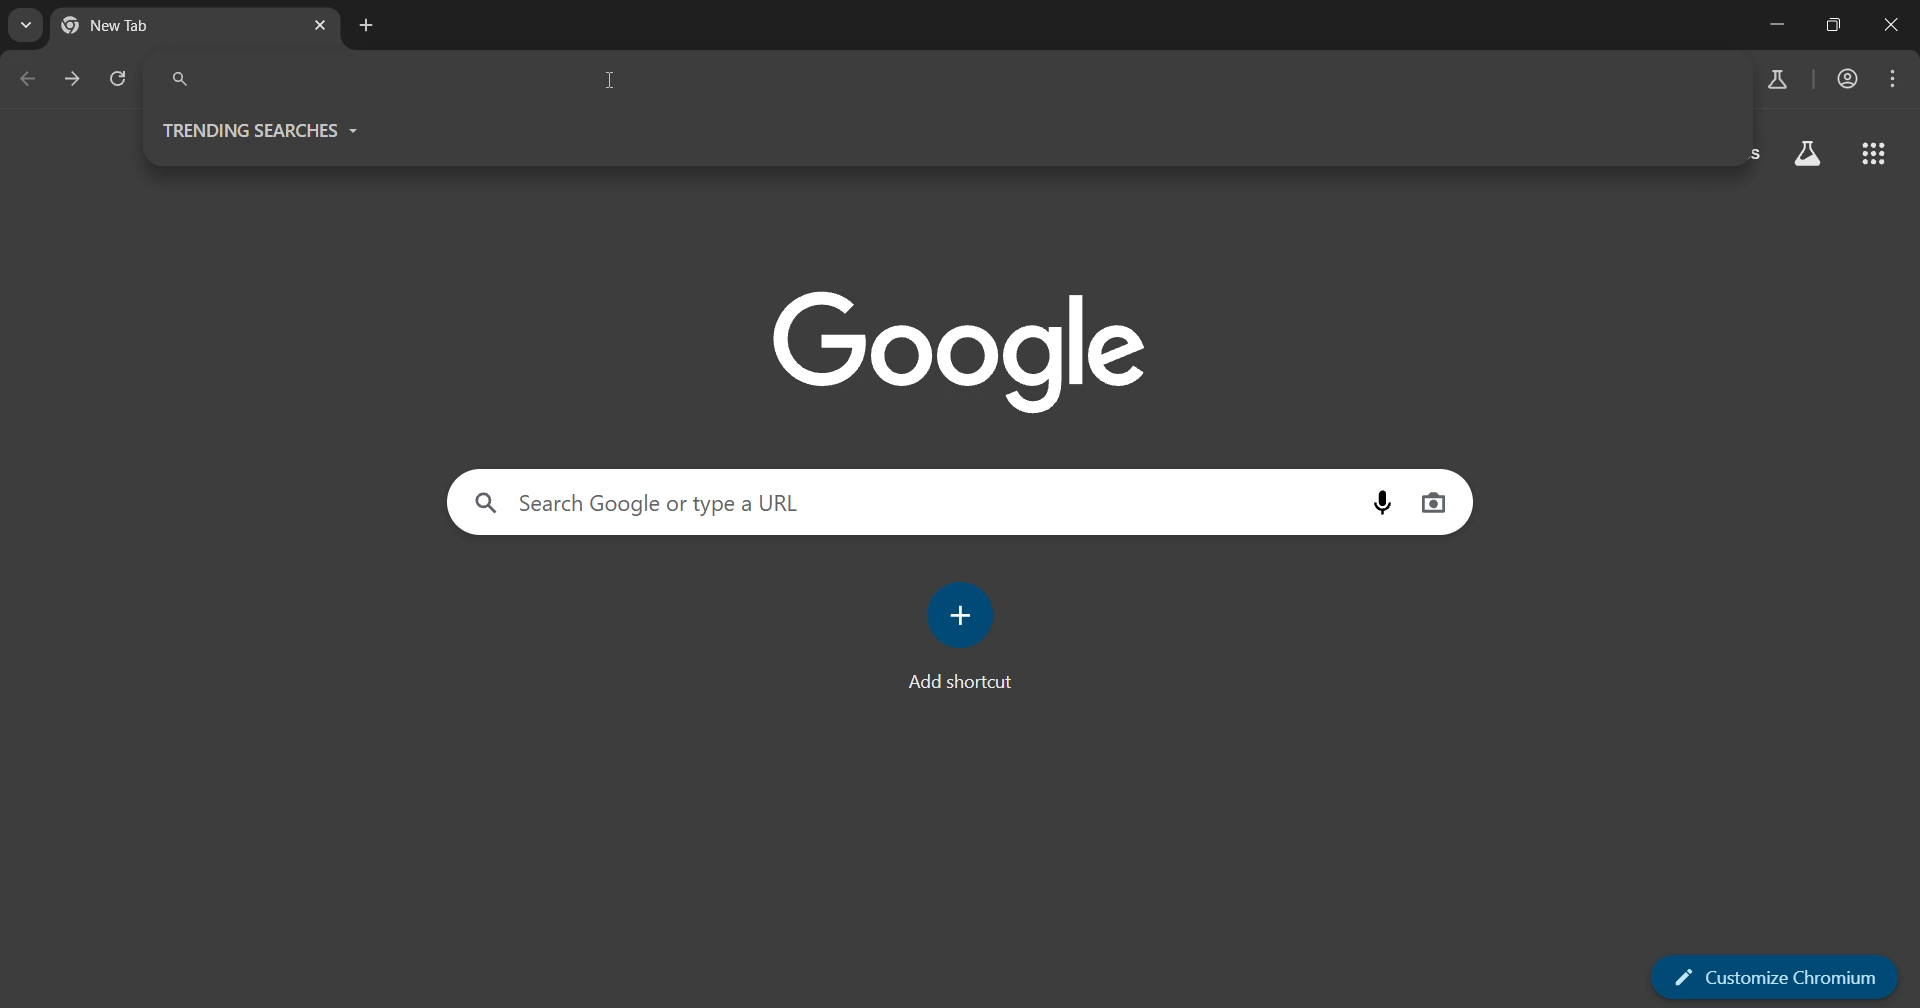  What do you see at coordinates (1831, 27) in the screenshot?
I see `restore down` at bounding box center [1831, 27].